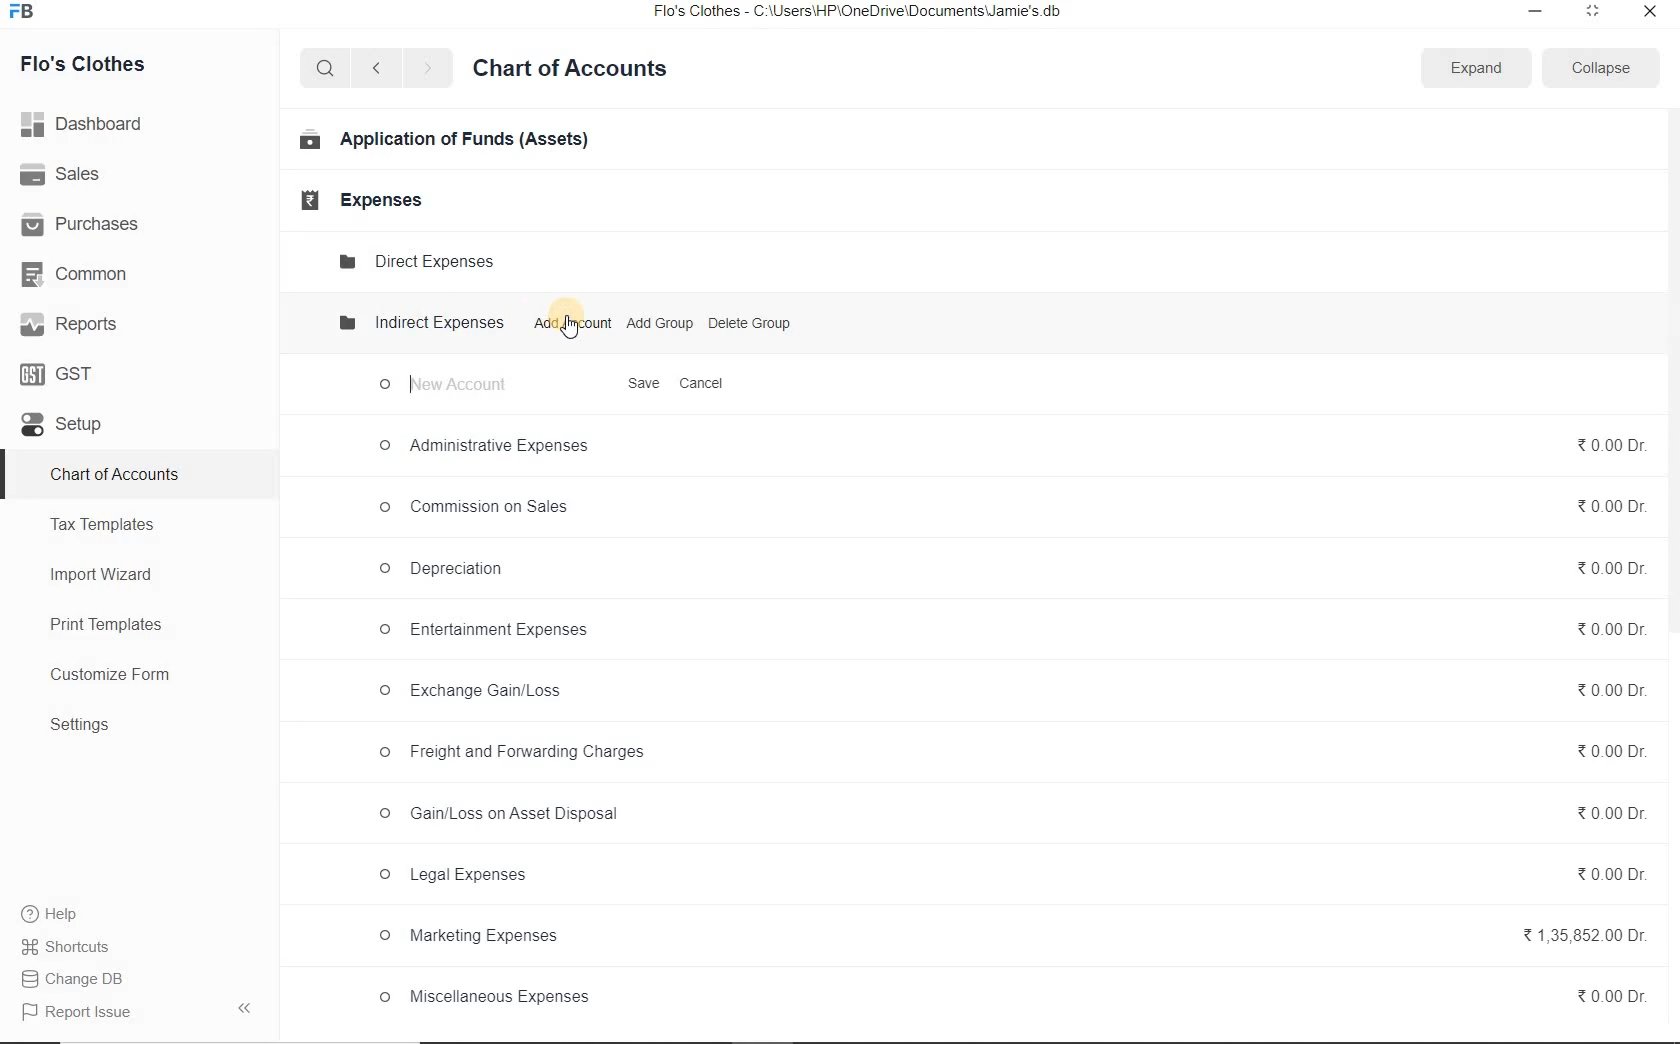 Image resolution: width=1680 pixels, height=1044 pixels. I want to click on © Miscellaneous Expenses %0.00Dr., so click(1011, 998).